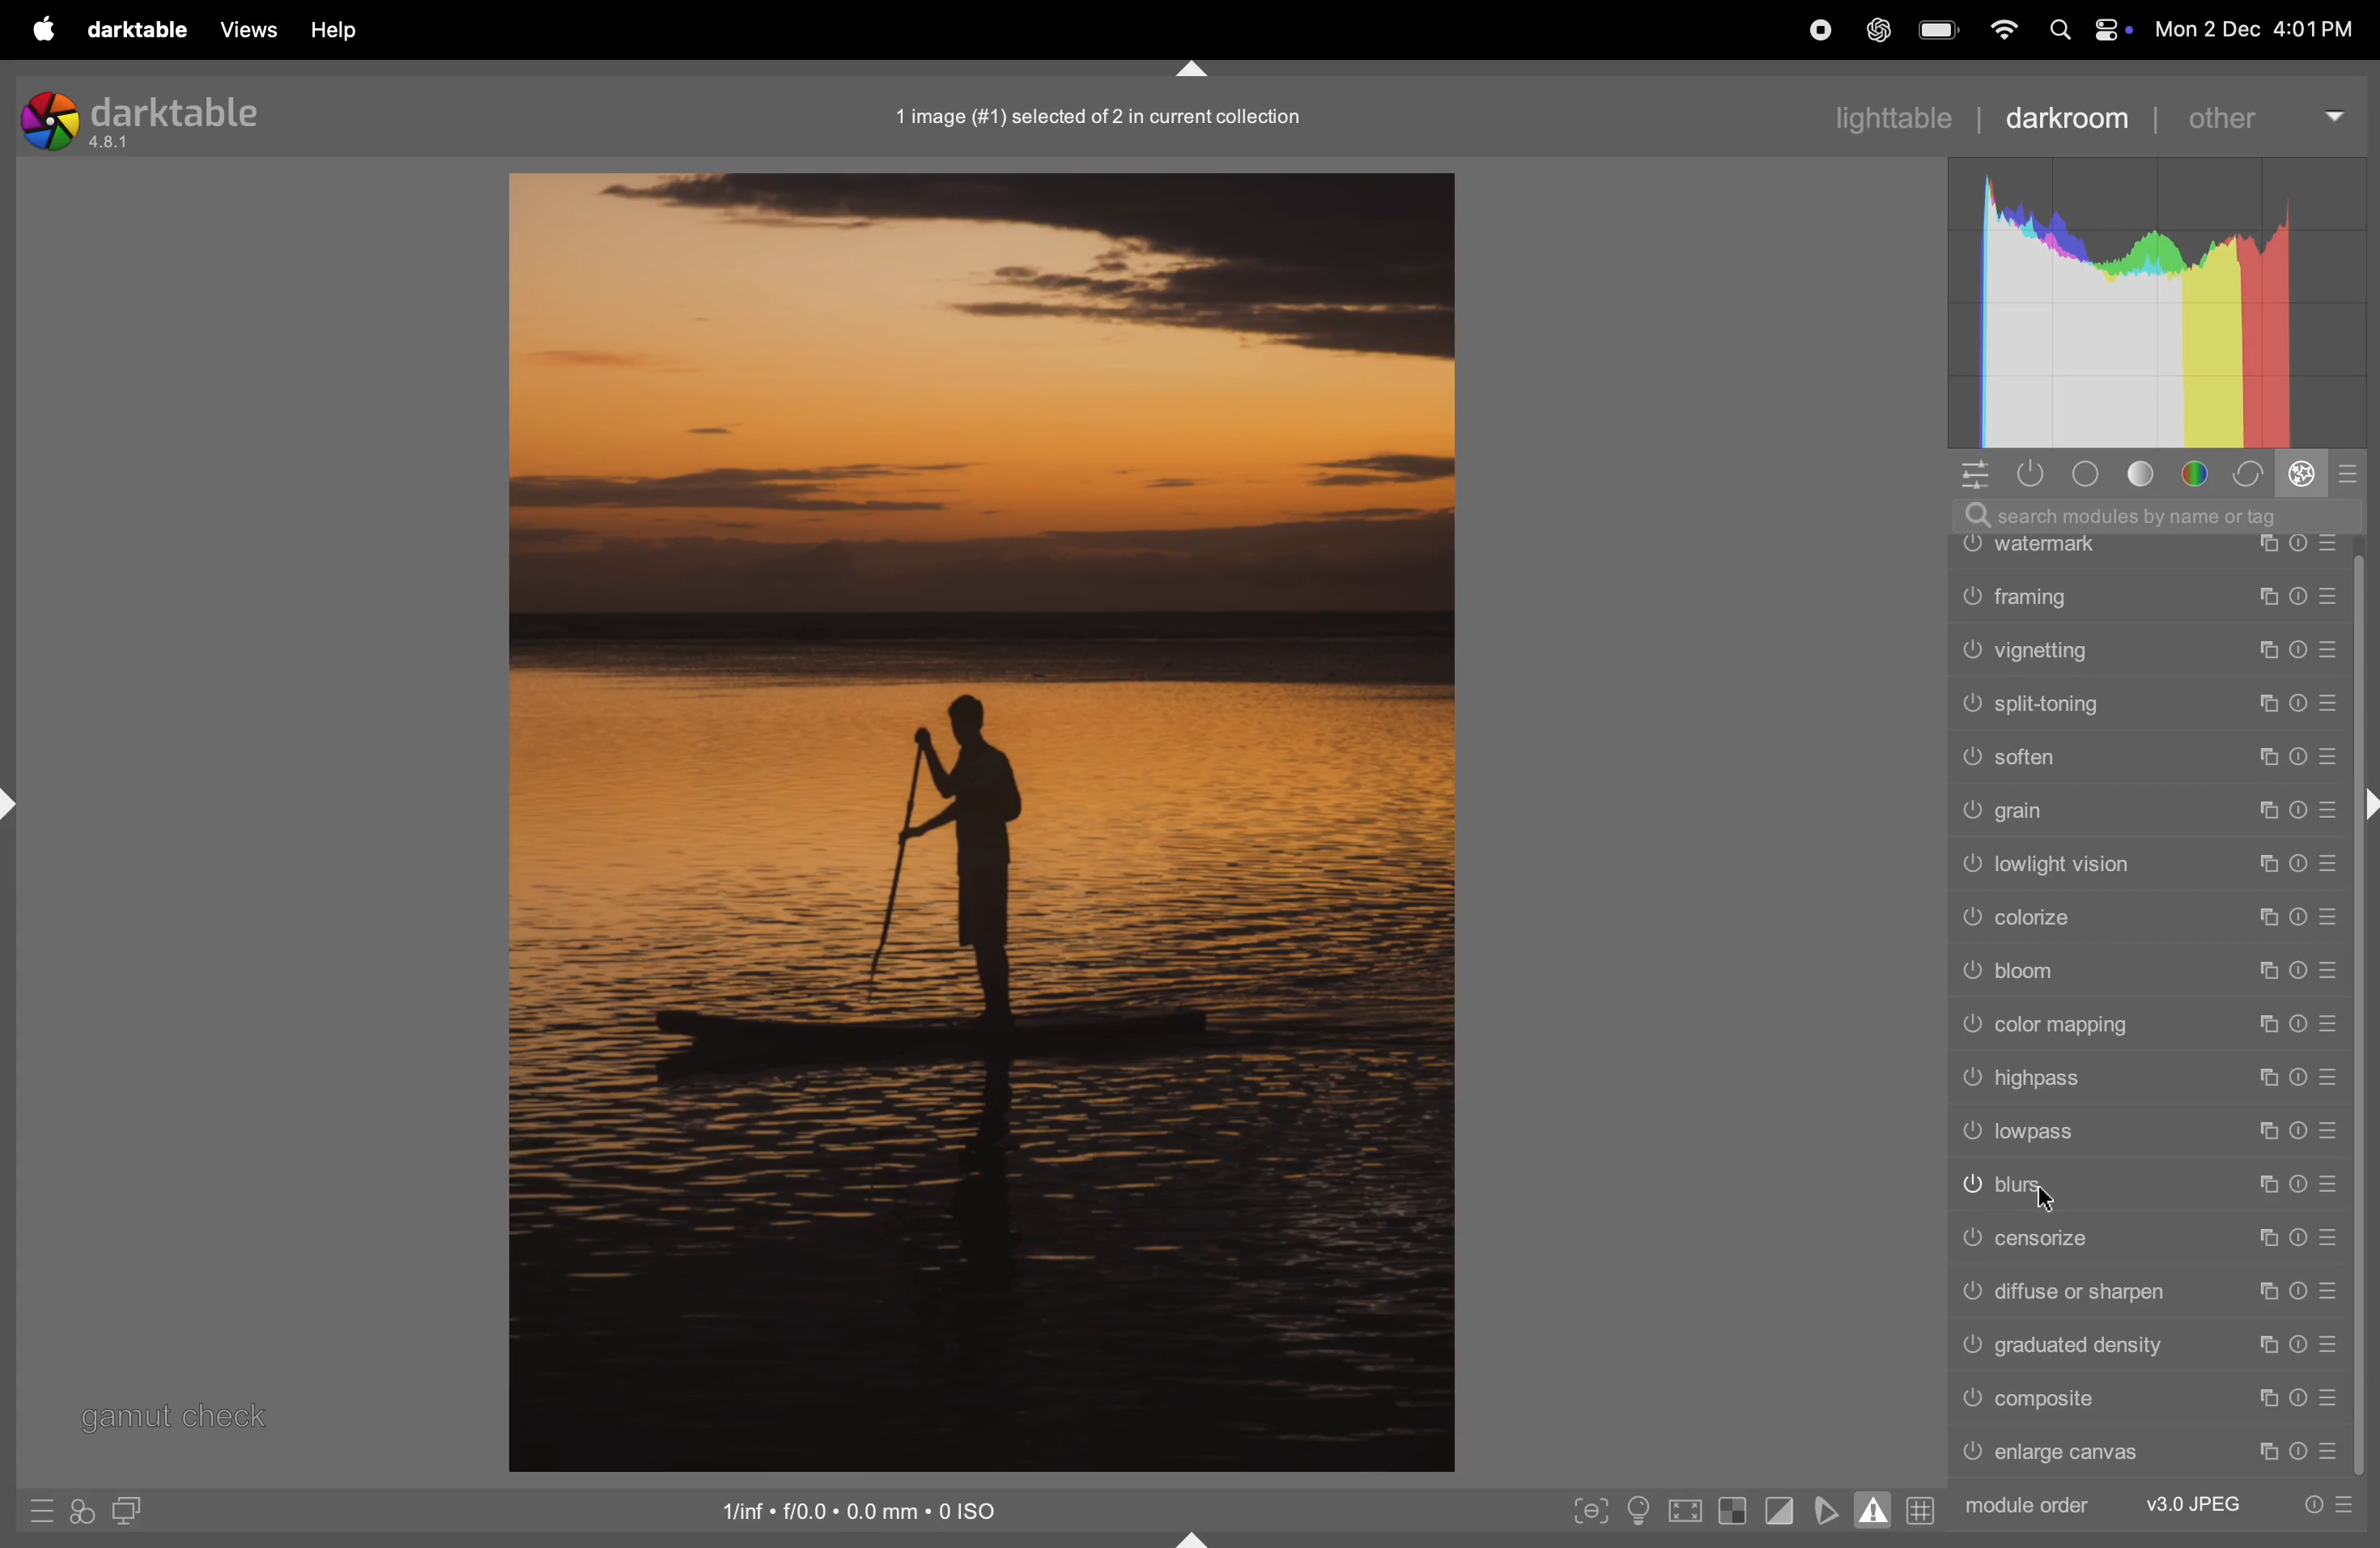 This screenshot has width=2380, height=1548. What do you see at coordinates (2148, 1183) in the screenshot?
I see `blurs` at bounding box center [2148, 1183].